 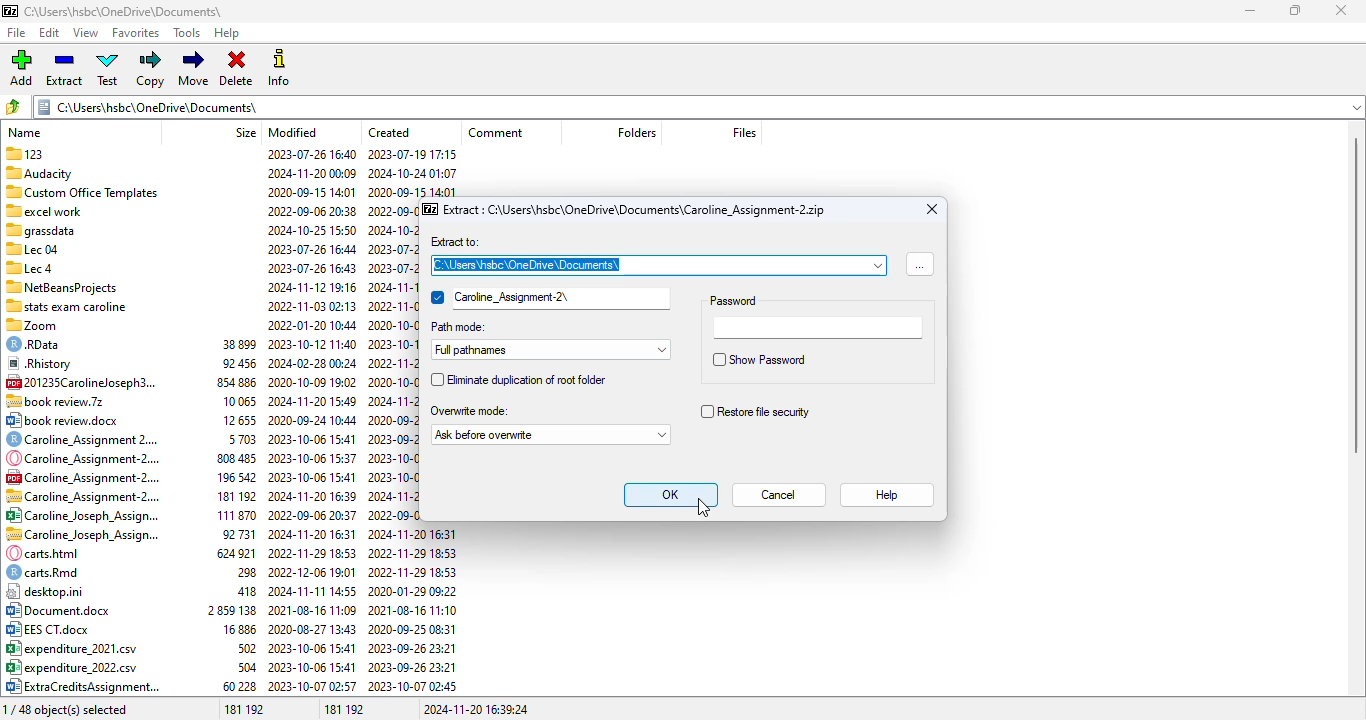 What do you see at coordinates (232, 477) in the screenshot?
I see `&& Caroline Assignment-2.... 196542 2023-10-06 15:41 2023-10-06 15:41` at bounding box center [232, 477].